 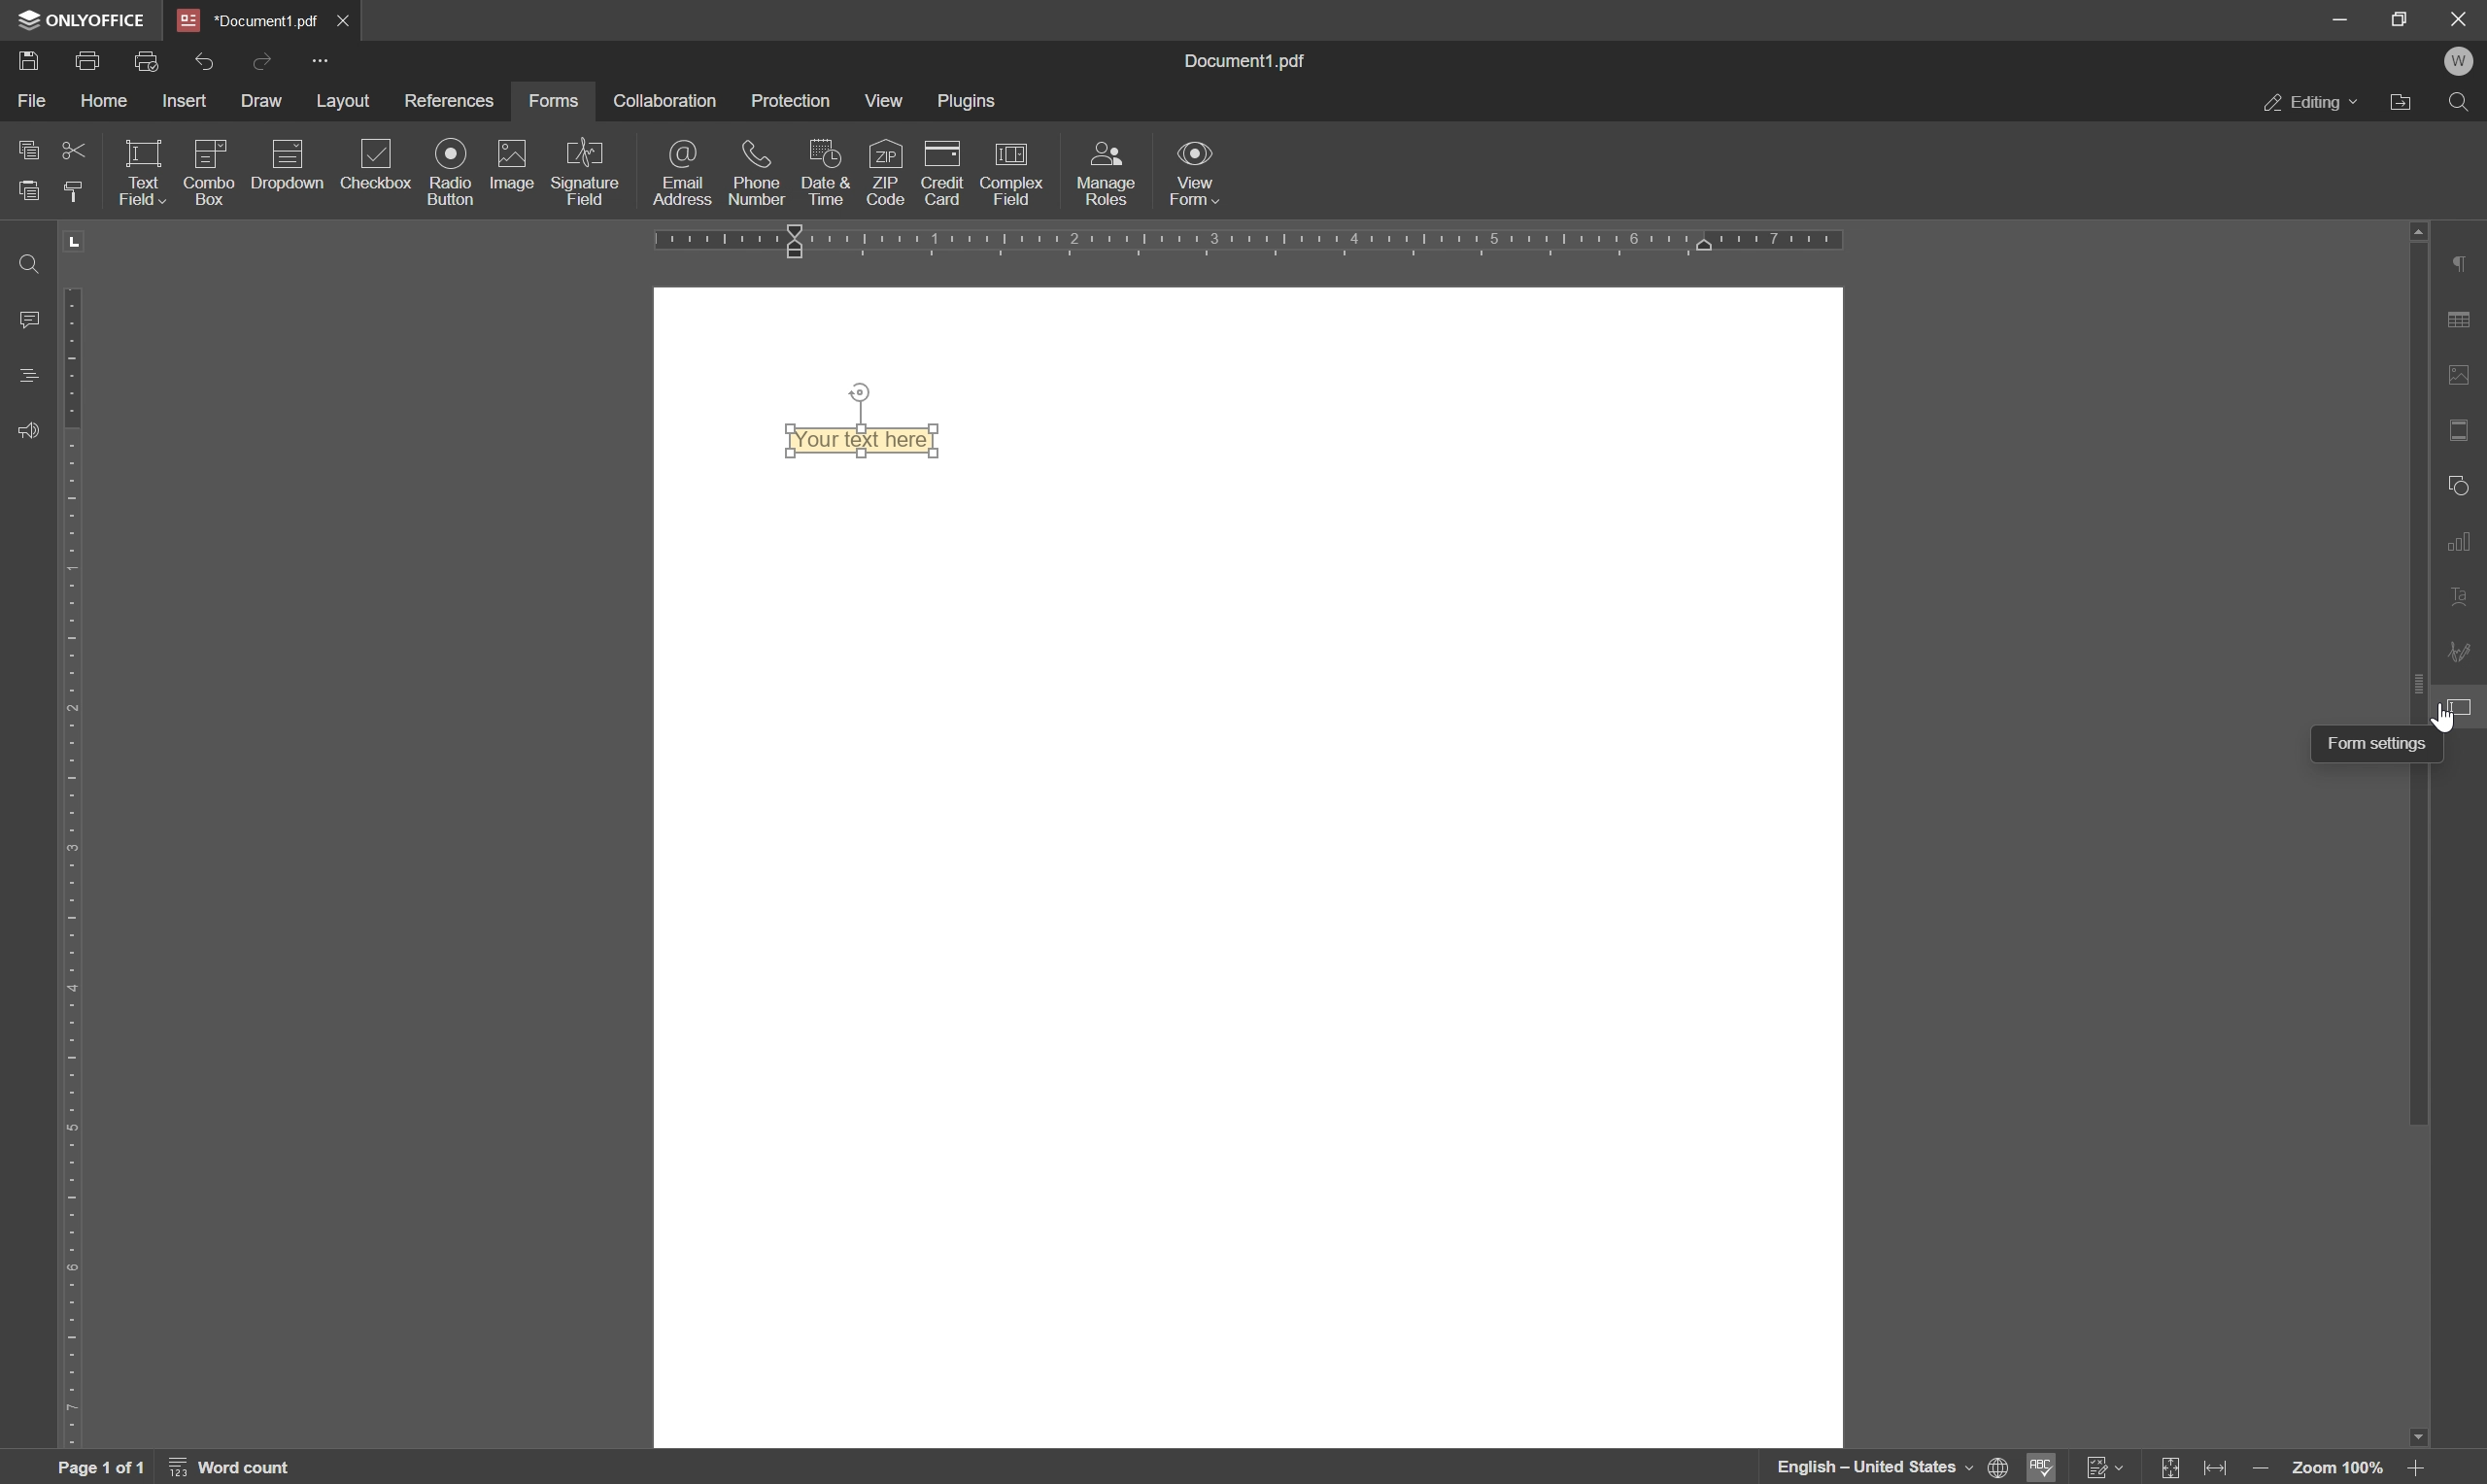 What do you see at coordinates (2341, 21) in the screenshot?
I see `minimize` at bounding box center [2341, 21].